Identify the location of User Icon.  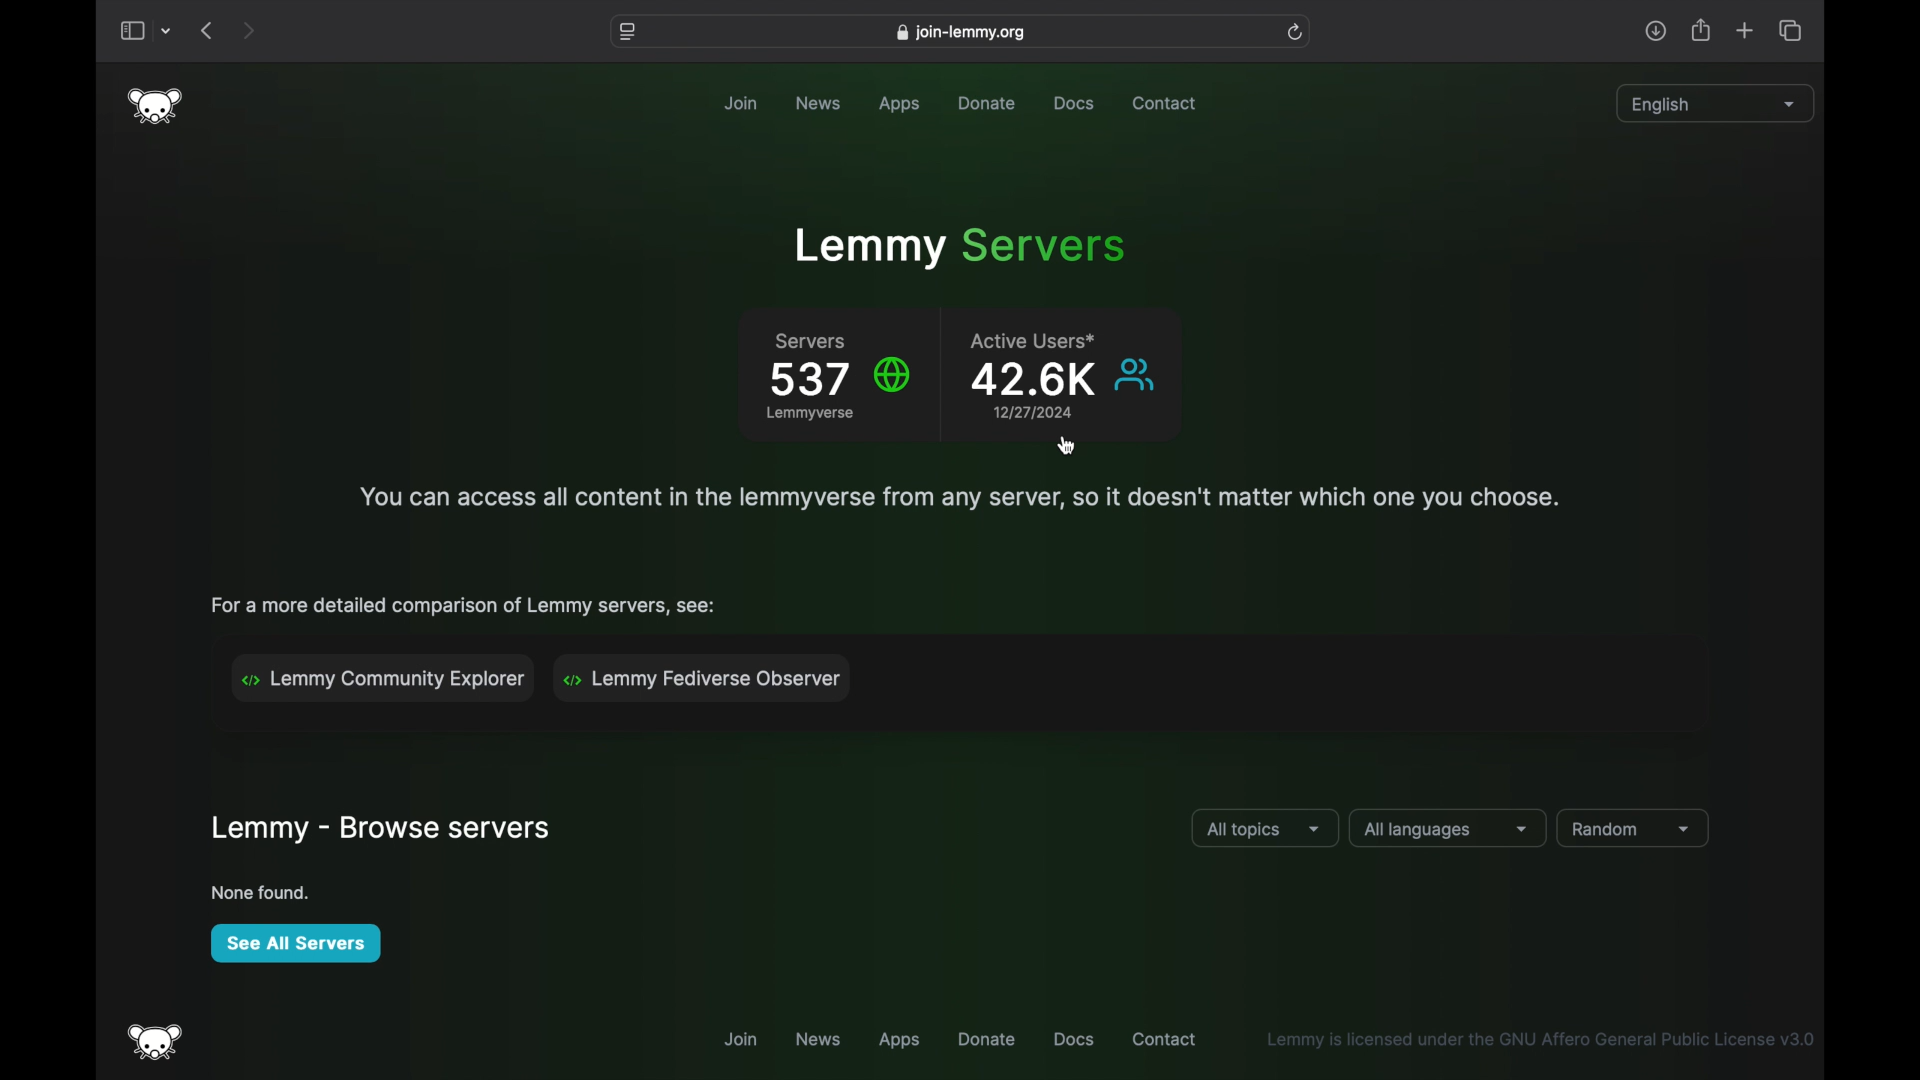
(1138, 375).